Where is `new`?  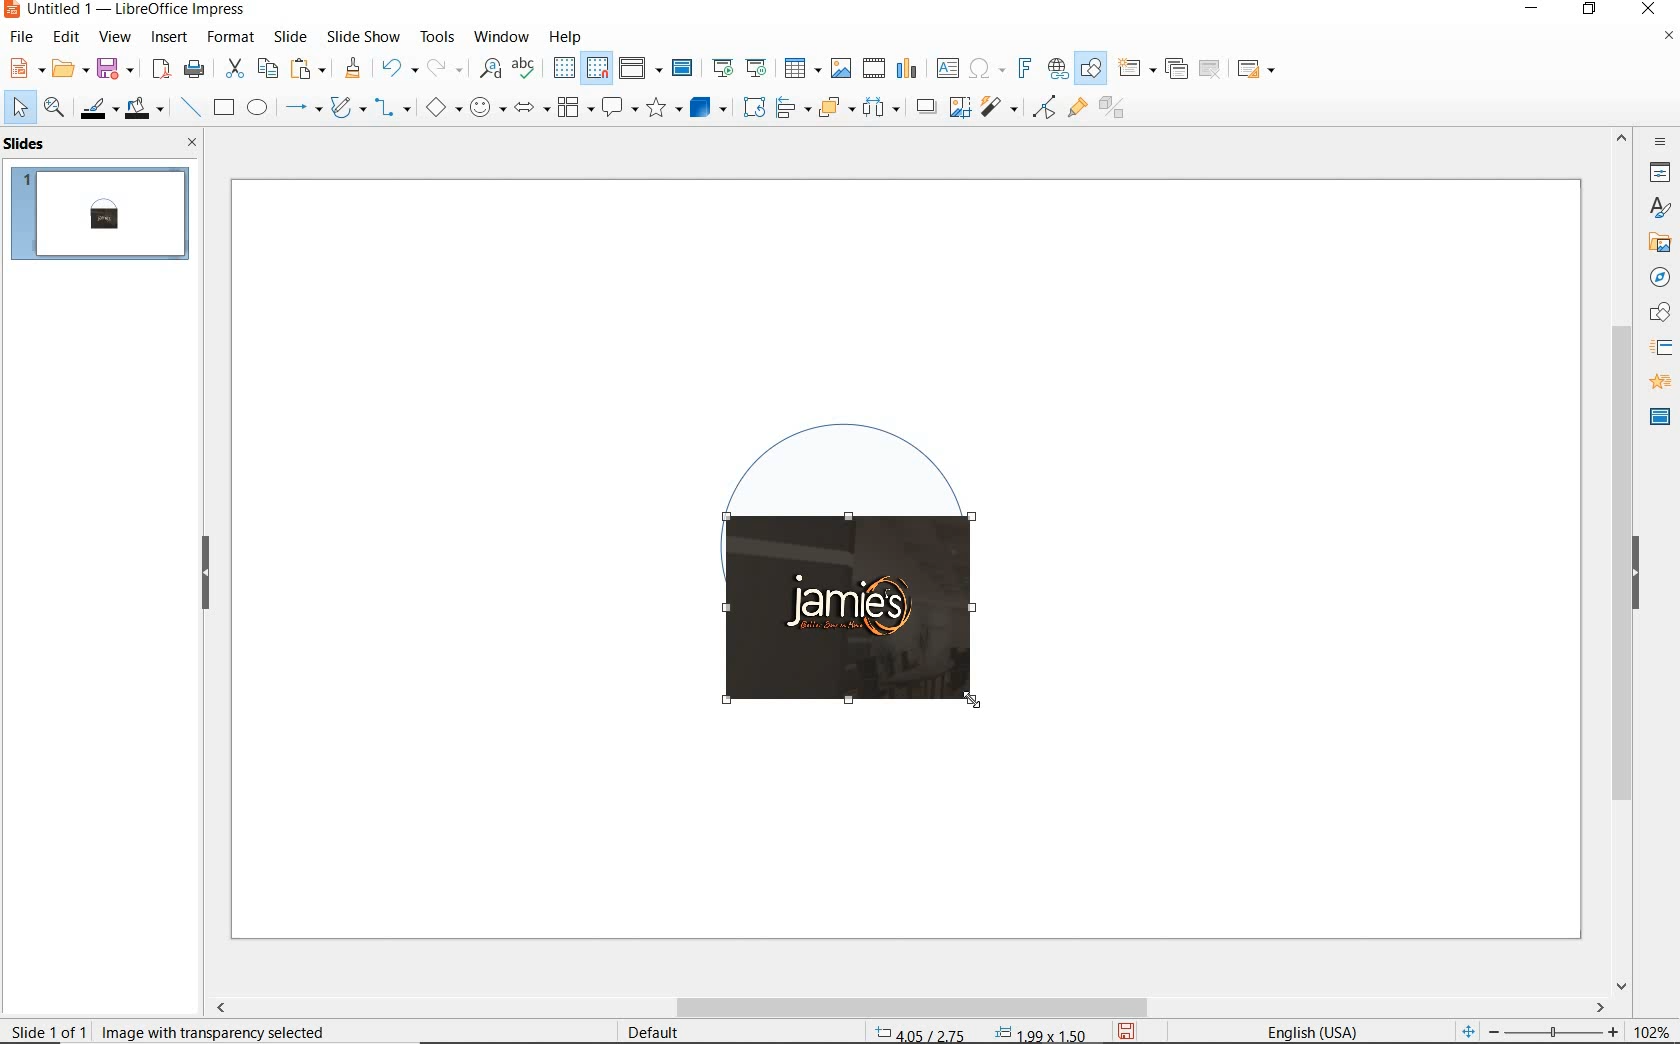
new is located at coordinates (24, 67).